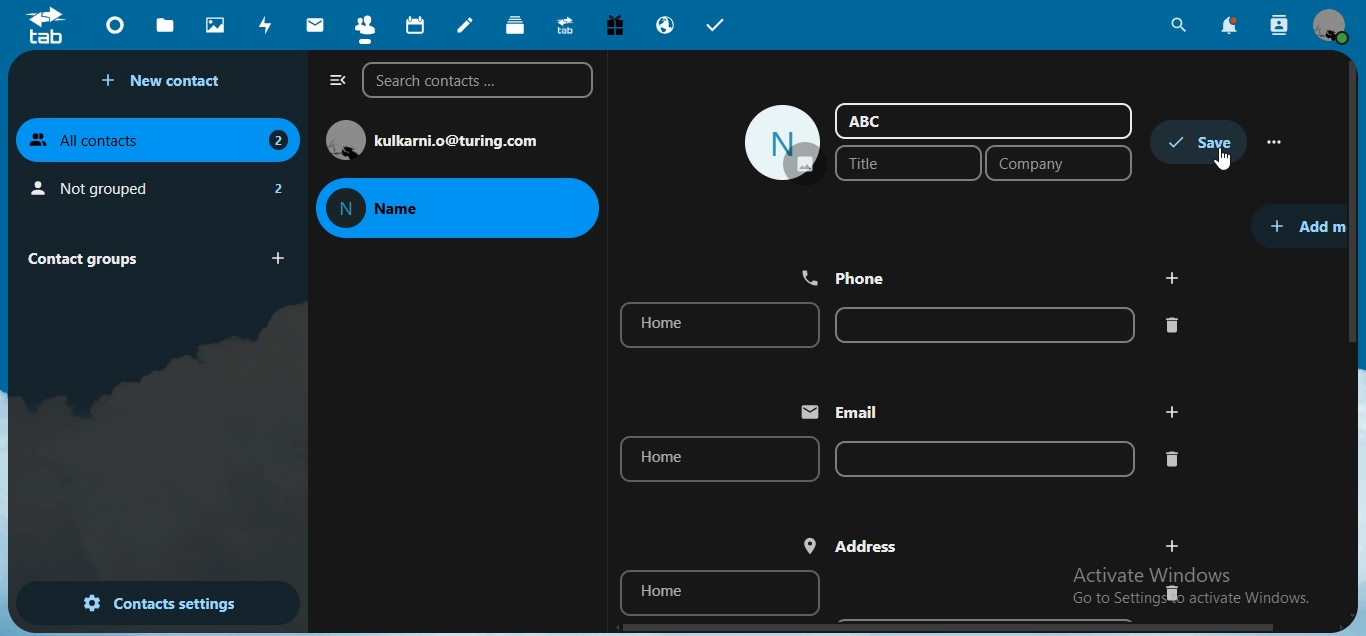  Describe the element at coordinates (715, 326) in the screenshot. I see `home` at that location.